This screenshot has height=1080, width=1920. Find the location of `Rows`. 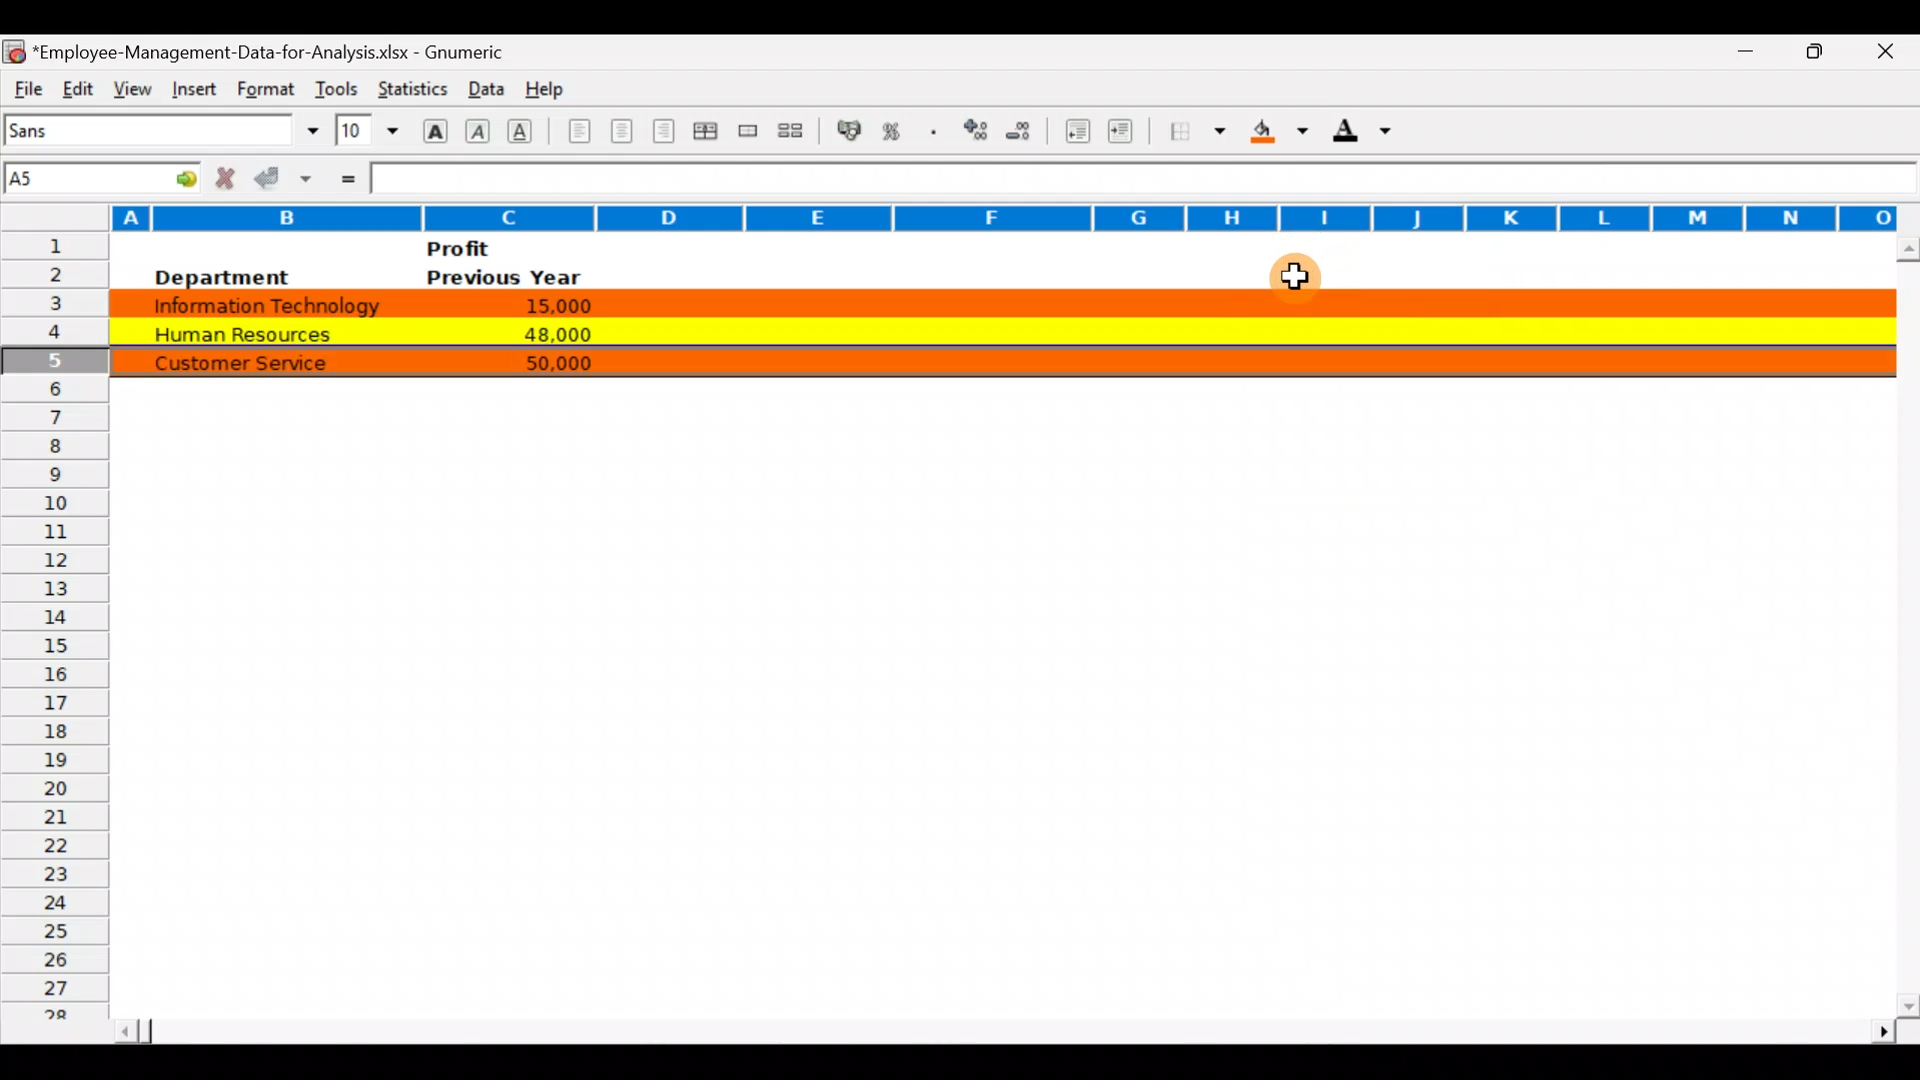

Rows is located at coordinates (54, 633).